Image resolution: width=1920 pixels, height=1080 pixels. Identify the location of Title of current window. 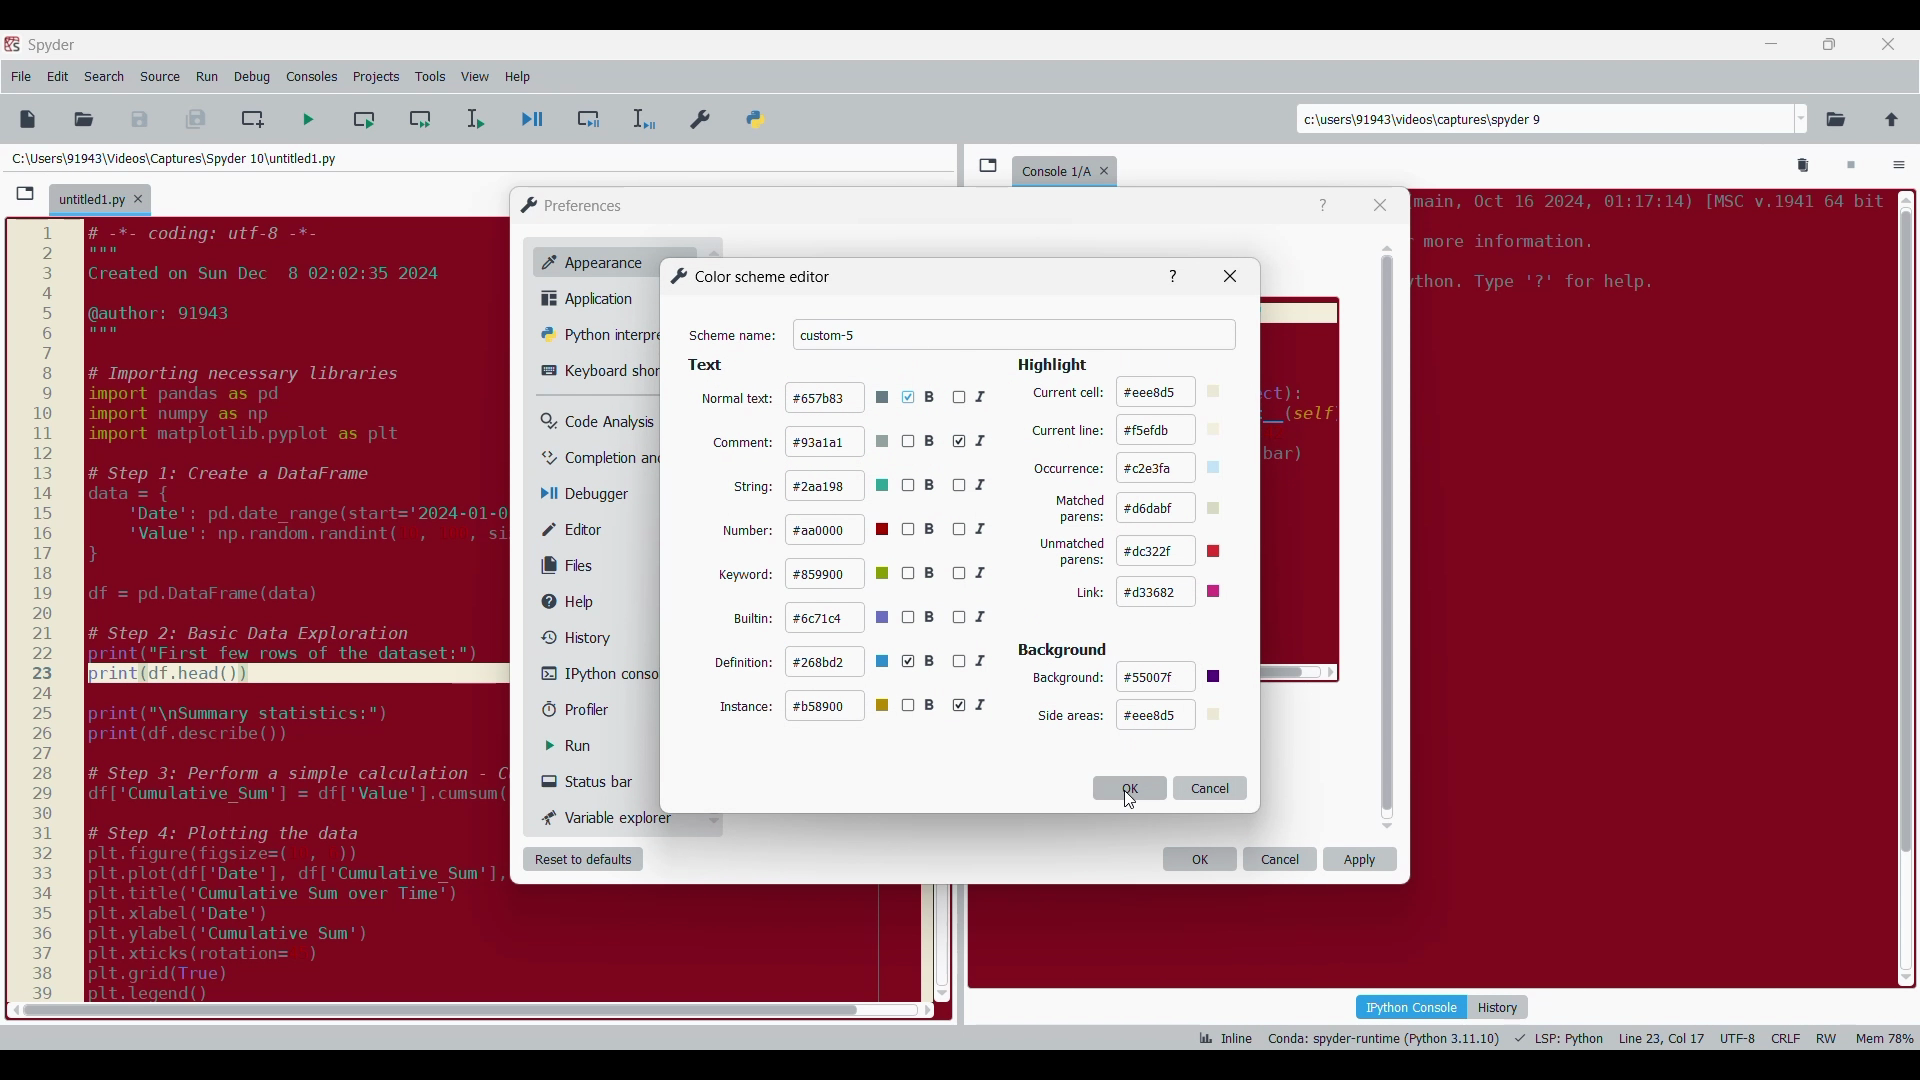
(749, 276).